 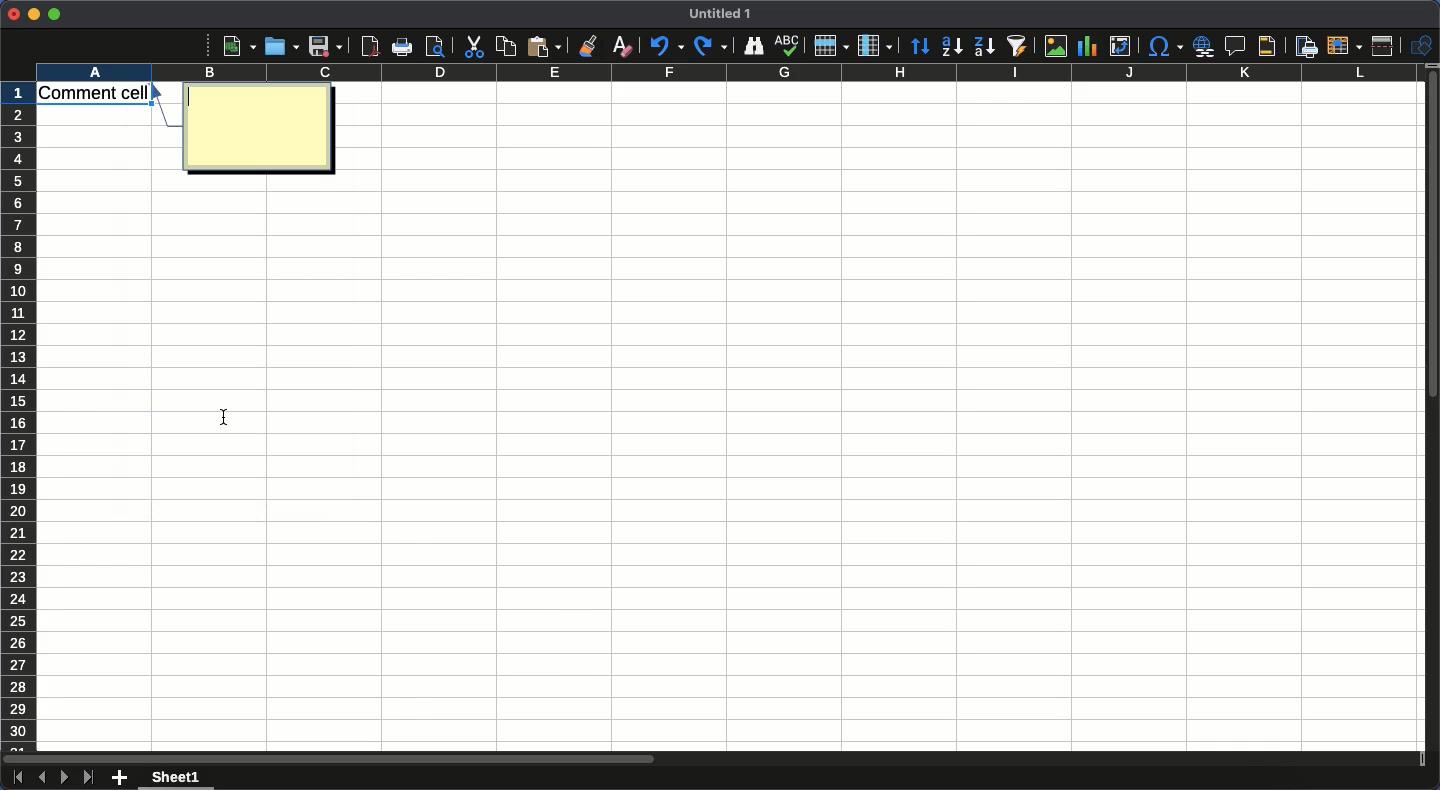 I want to click on Add new sheet, so click(x=118, y=778).